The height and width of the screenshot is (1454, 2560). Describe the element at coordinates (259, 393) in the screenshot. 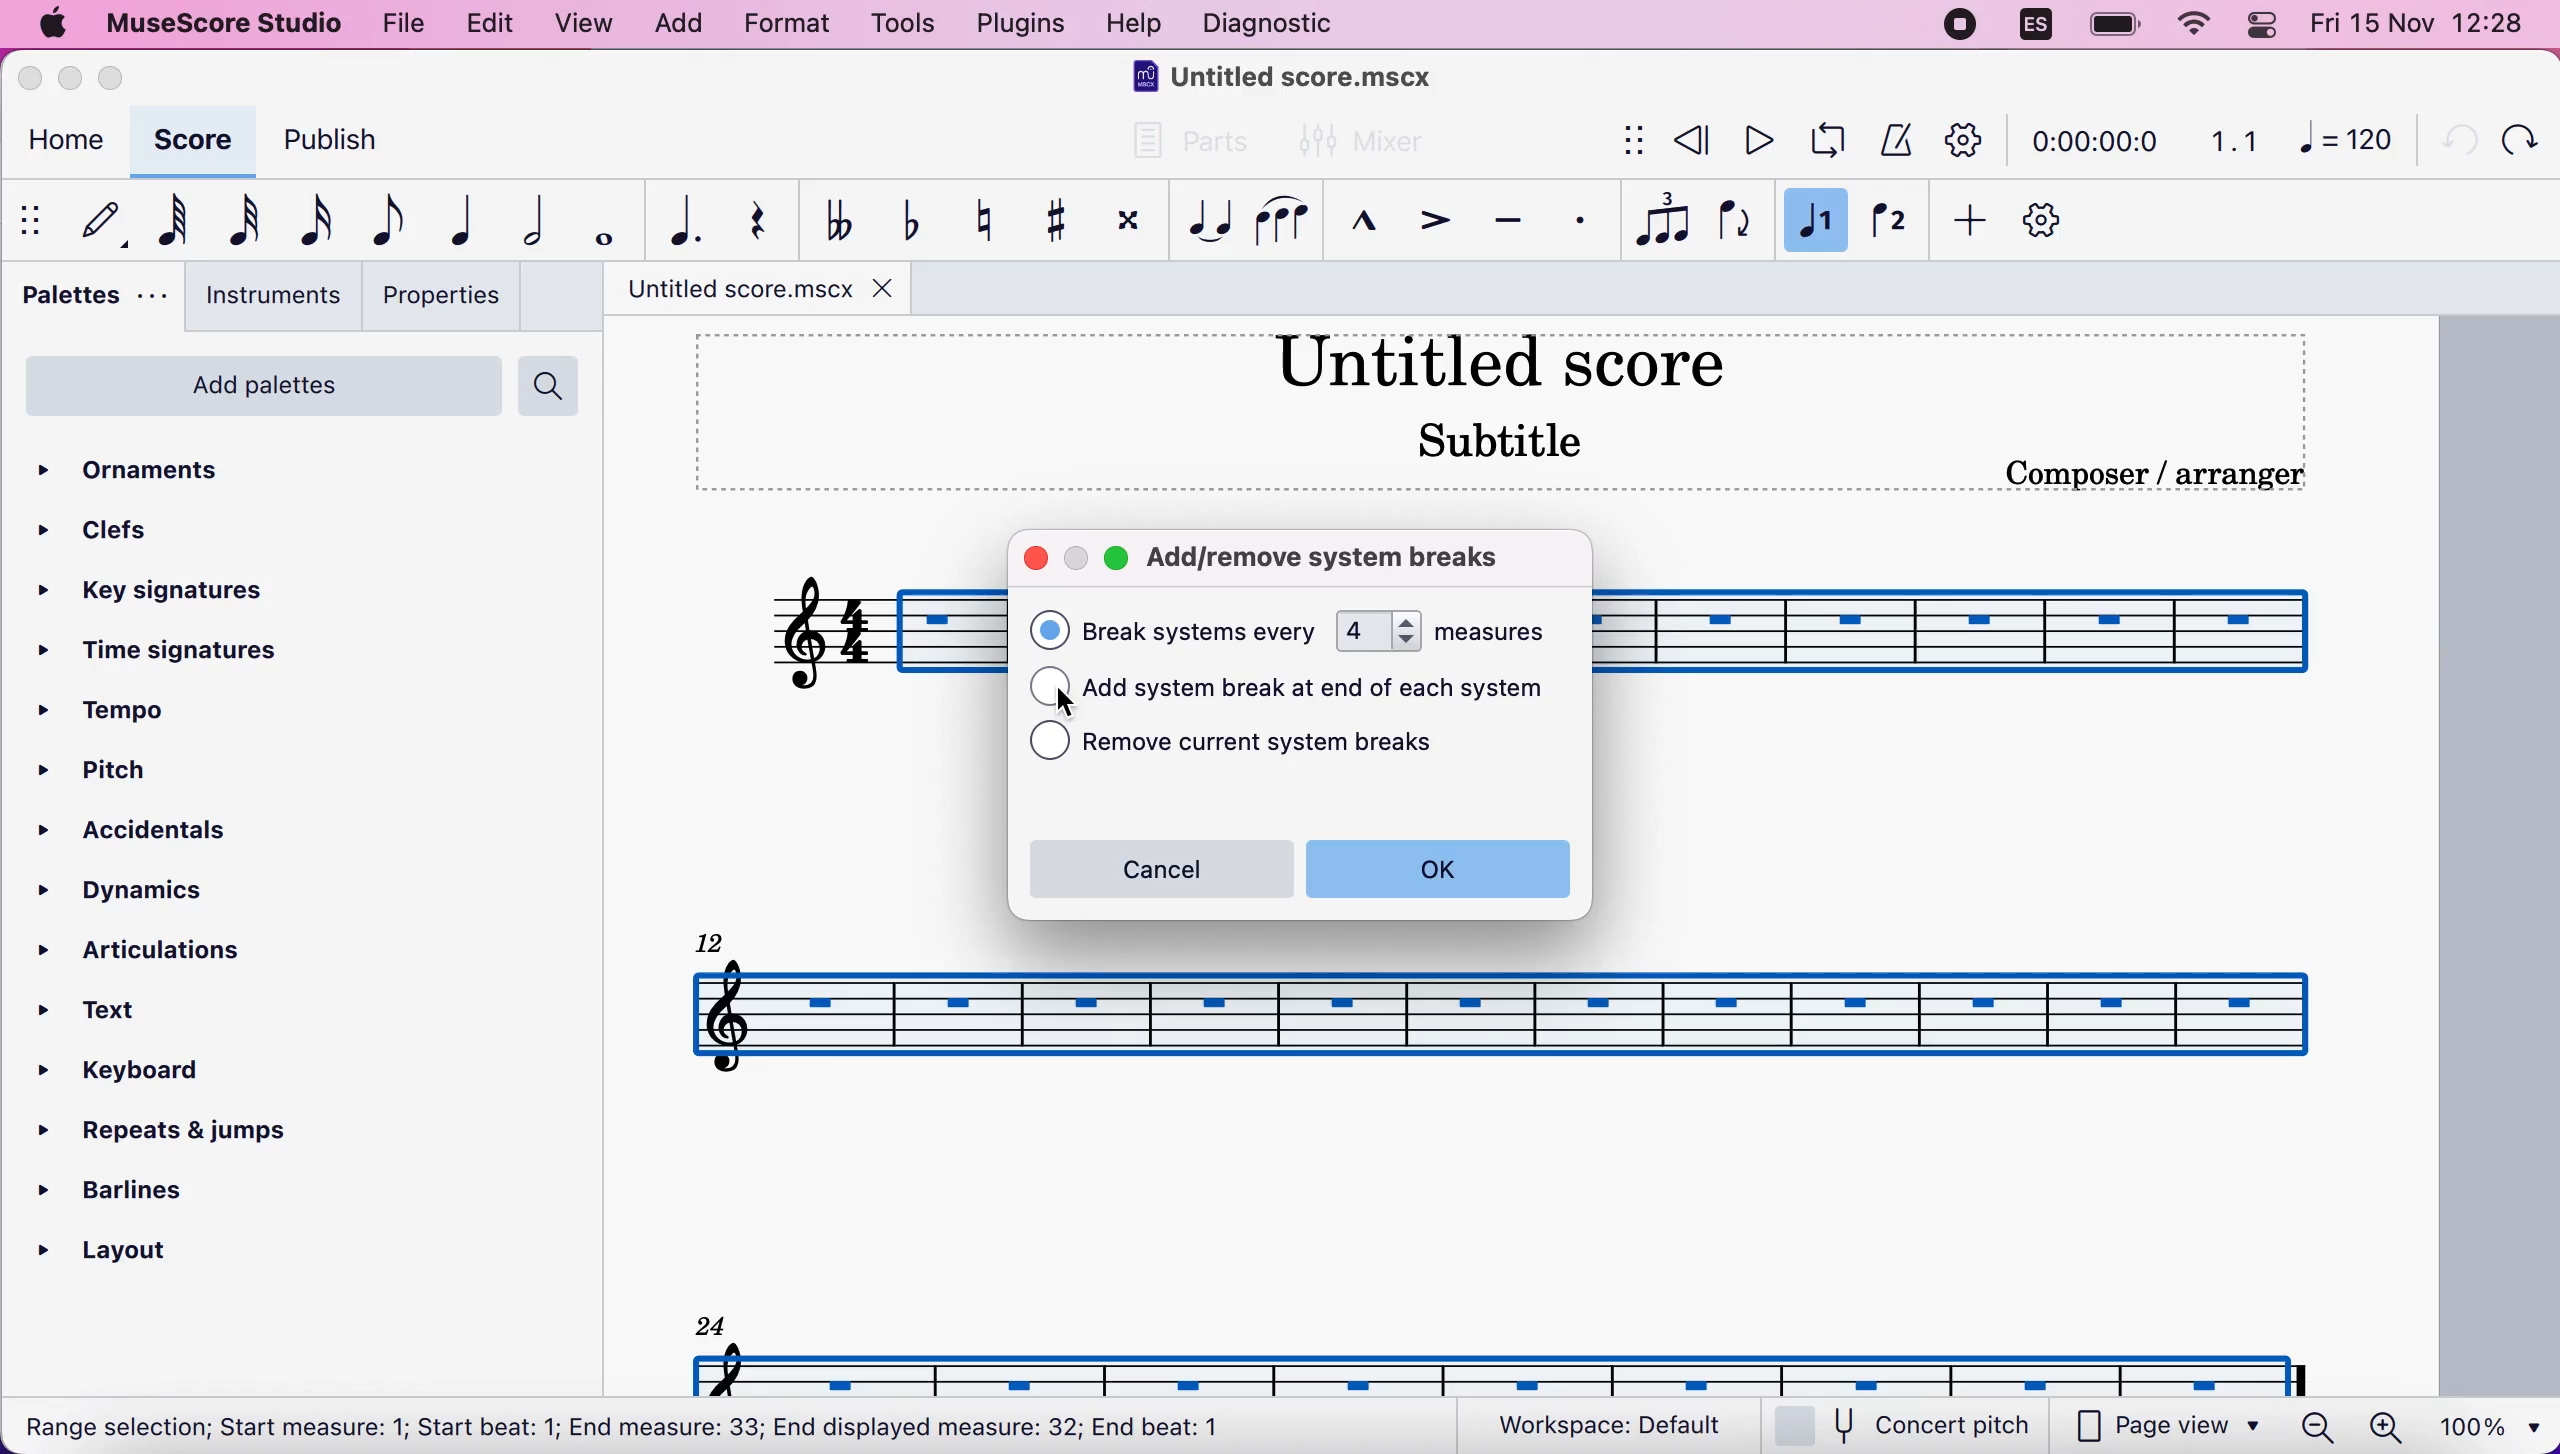

I see `add palettes` at that location.